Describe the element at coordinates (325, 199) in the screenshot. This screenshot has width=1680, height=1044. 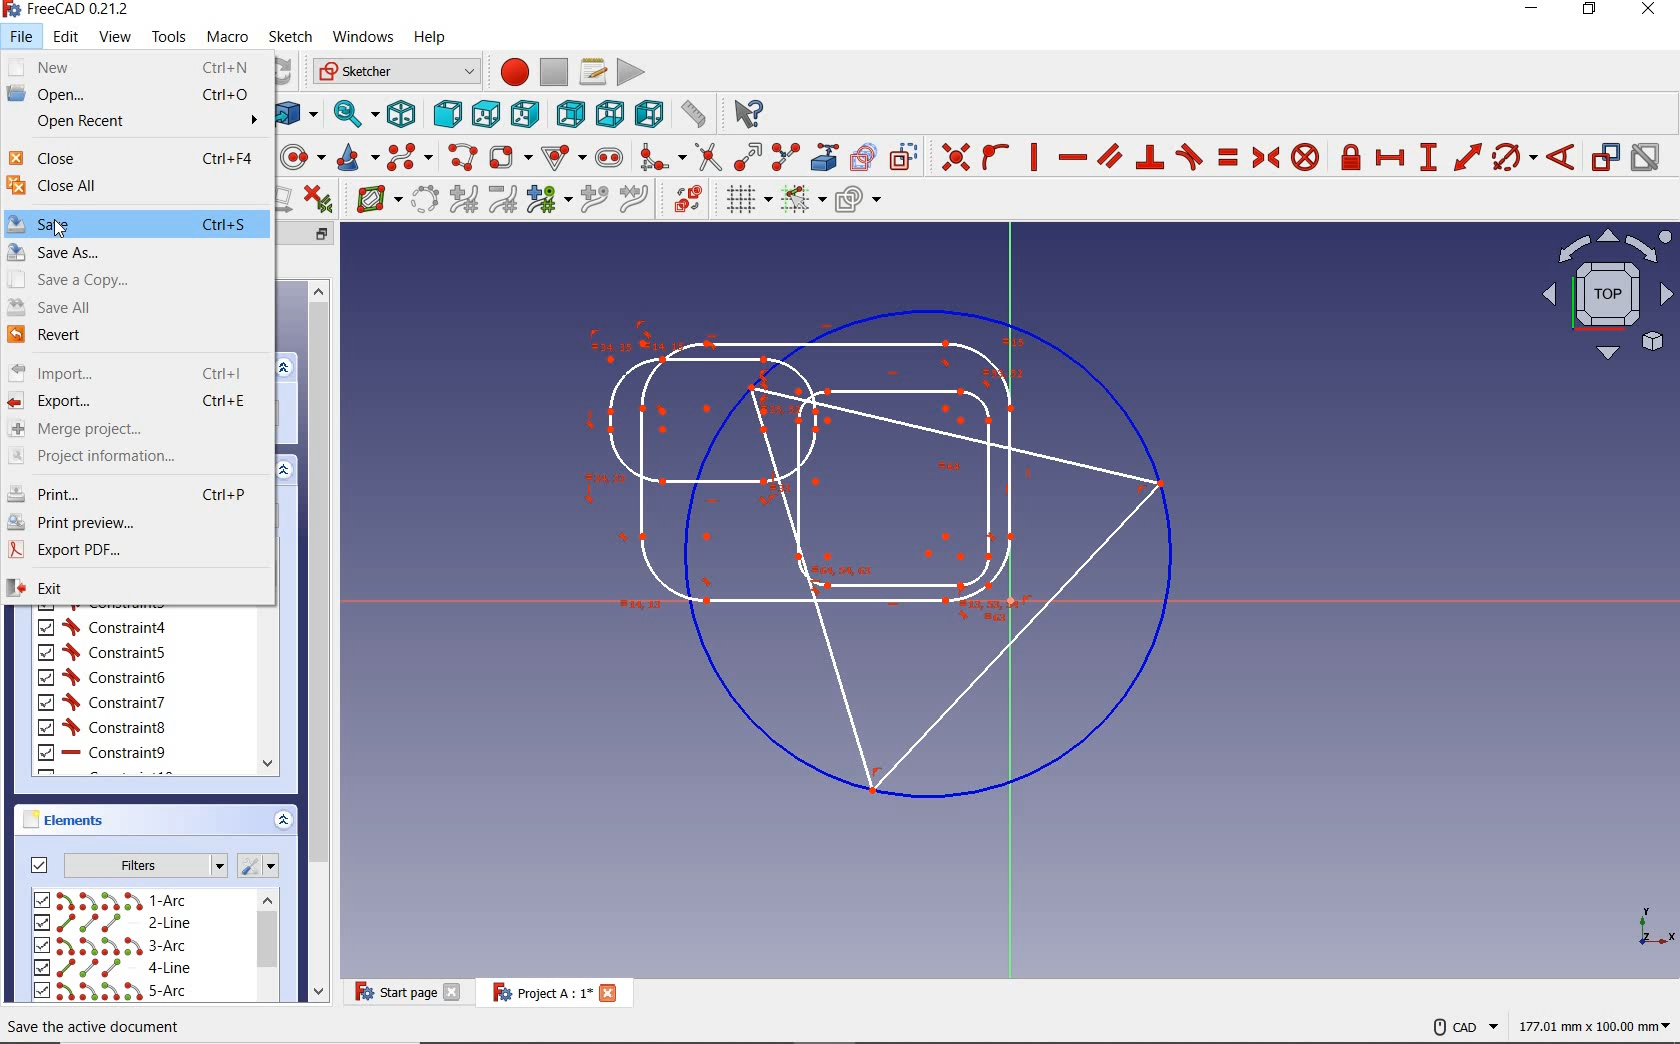
I see `delete all constraints` at that location.